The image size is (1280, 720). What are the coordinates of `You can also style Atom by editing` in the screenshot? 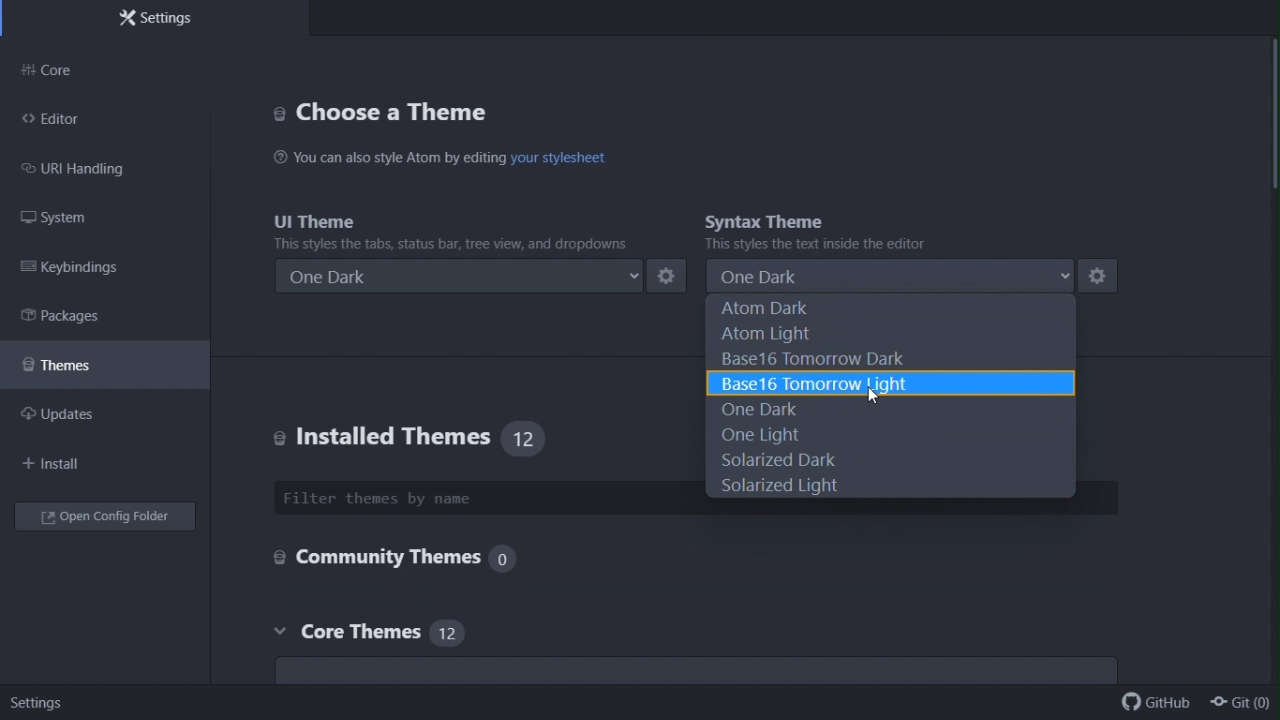 It's located at (387, 158).